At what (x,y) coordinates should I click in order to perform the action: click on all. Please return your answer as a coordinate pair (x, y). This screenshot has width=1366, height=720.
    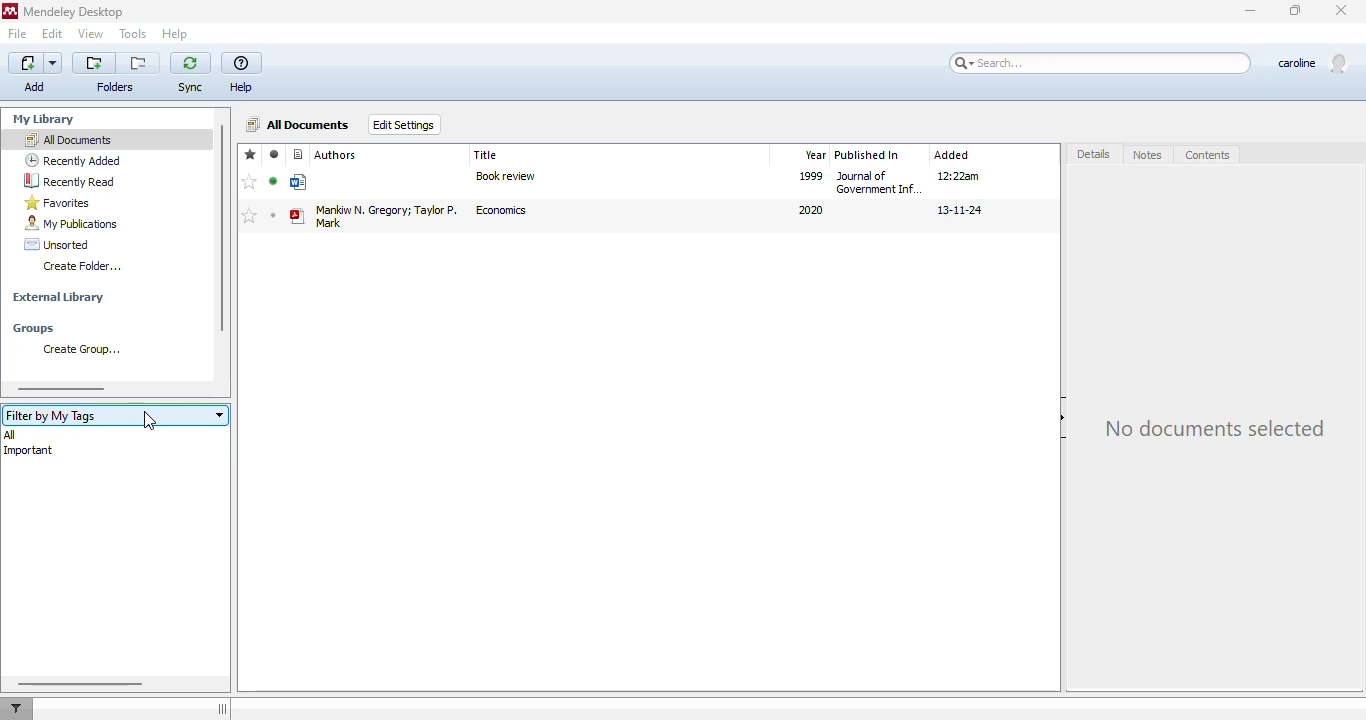
    Looking at the image, I should click on (9, 434).